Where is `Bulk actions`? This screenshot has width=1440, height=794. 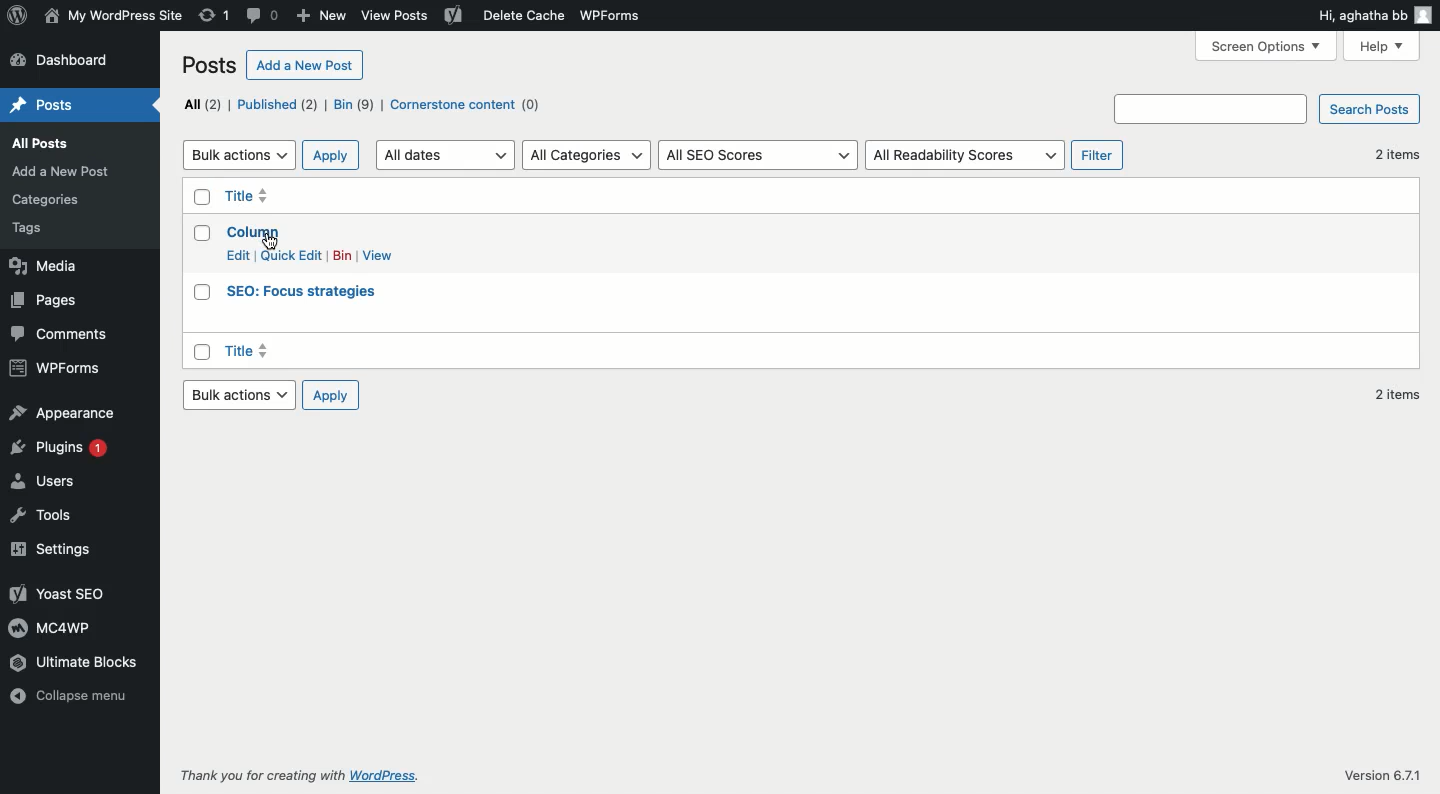 Bulk actions is located at coordinates (238, 394).